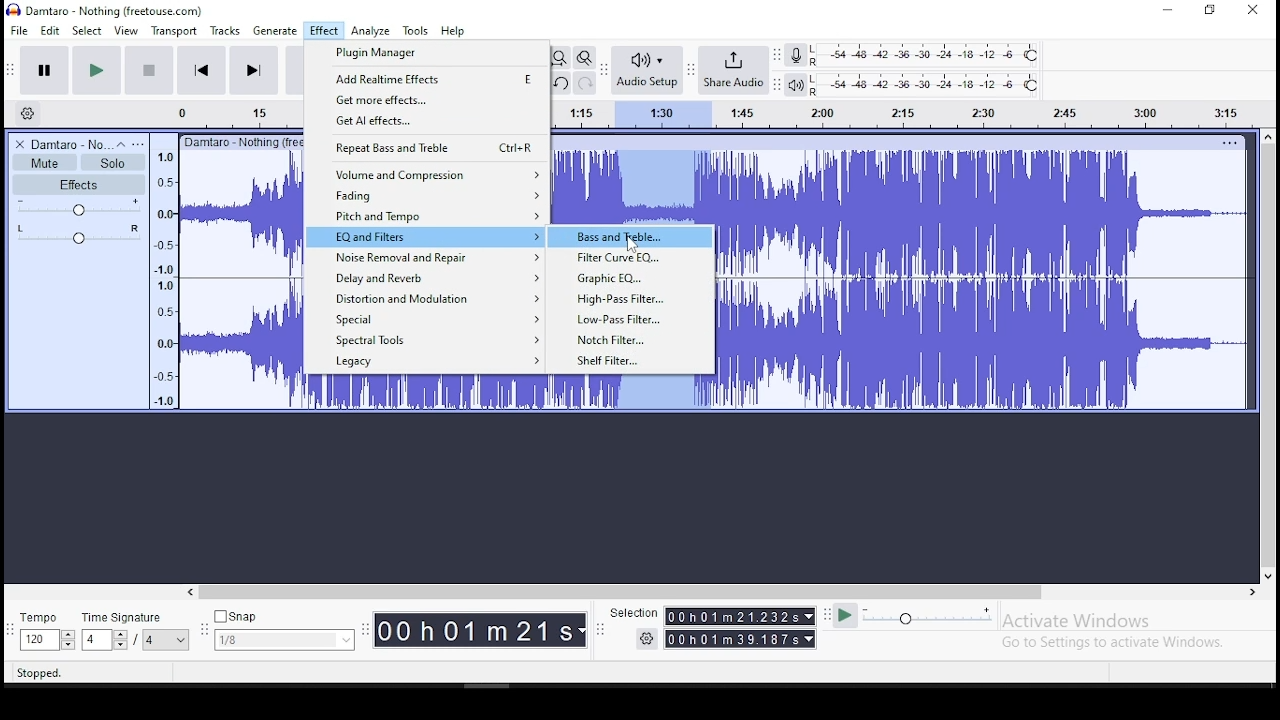 The width and height of the screenshot is (1280, 720). I want to click on EQ and filters, so click(426, 238).